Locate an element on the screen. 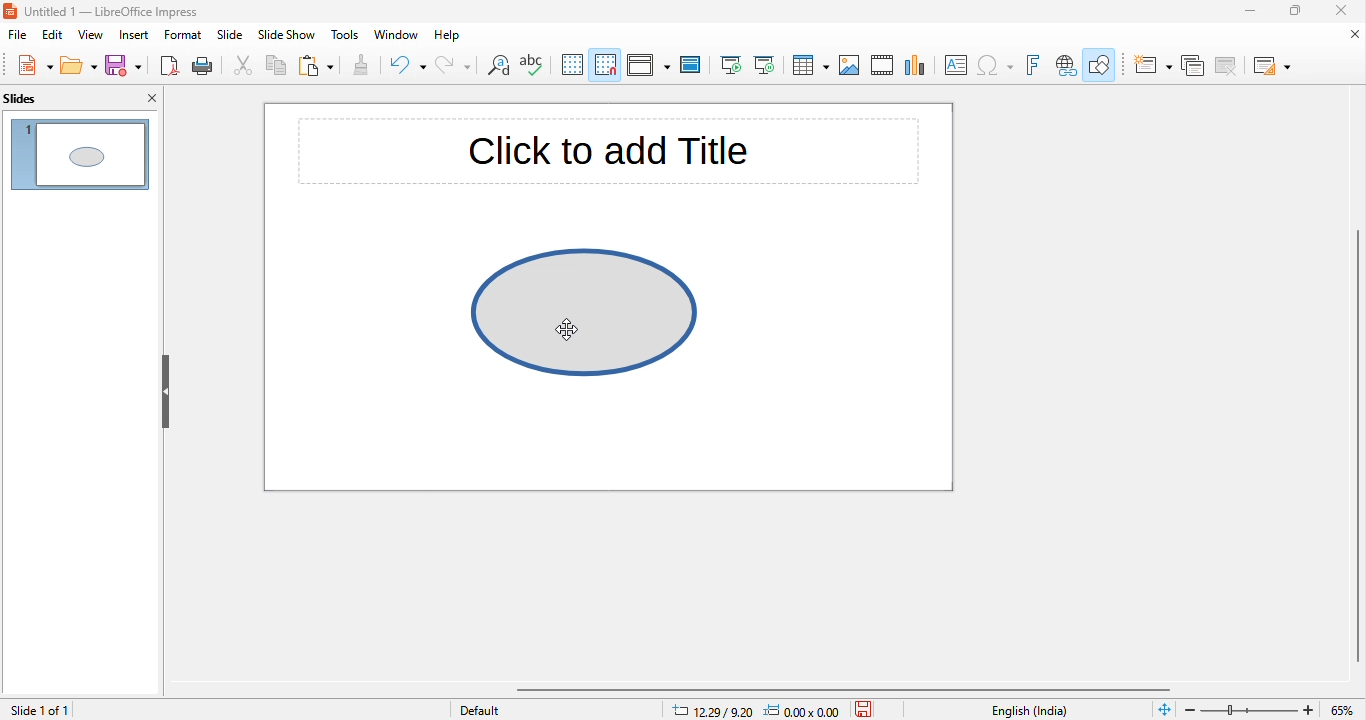 Image resolution: width=1366 pixels, height=720 pixels. start from current slide is located at coordinates (764, 65).